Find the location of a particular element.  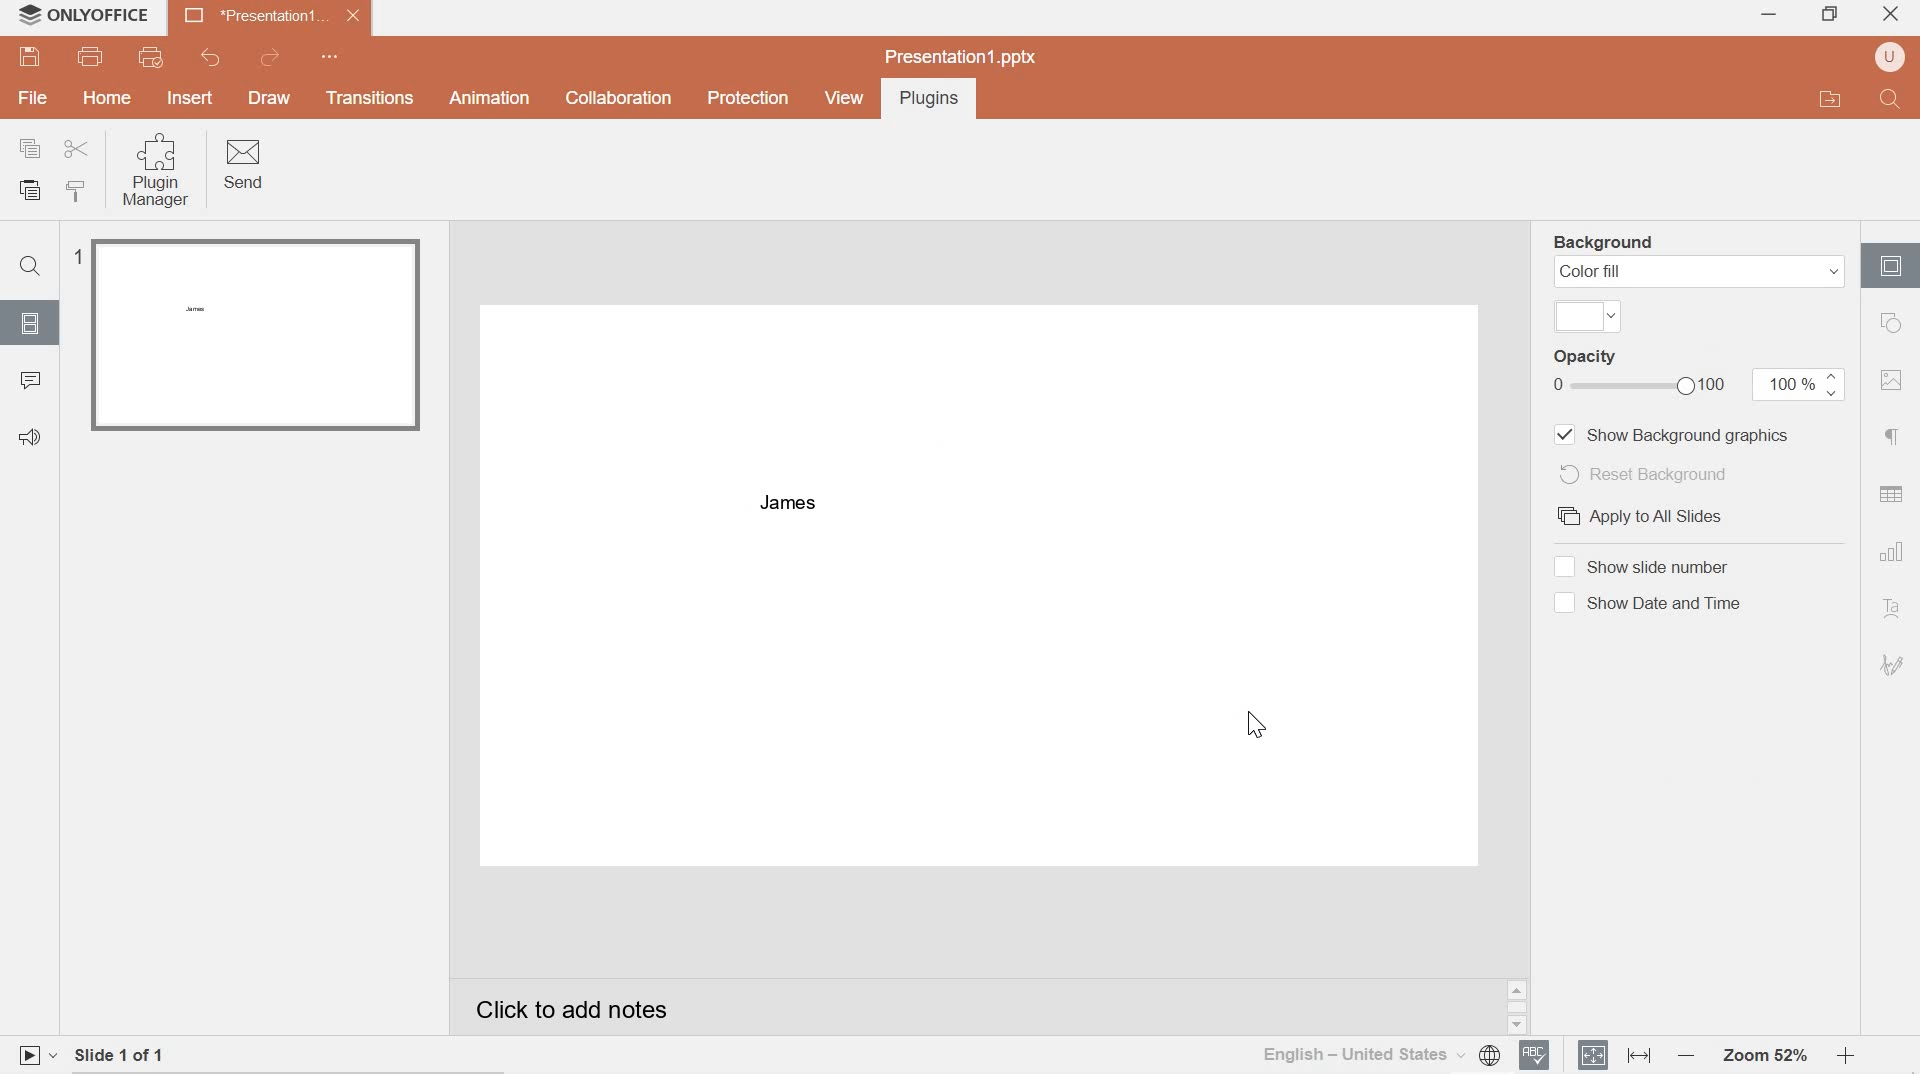

undo is located at coordinates (207, 58).